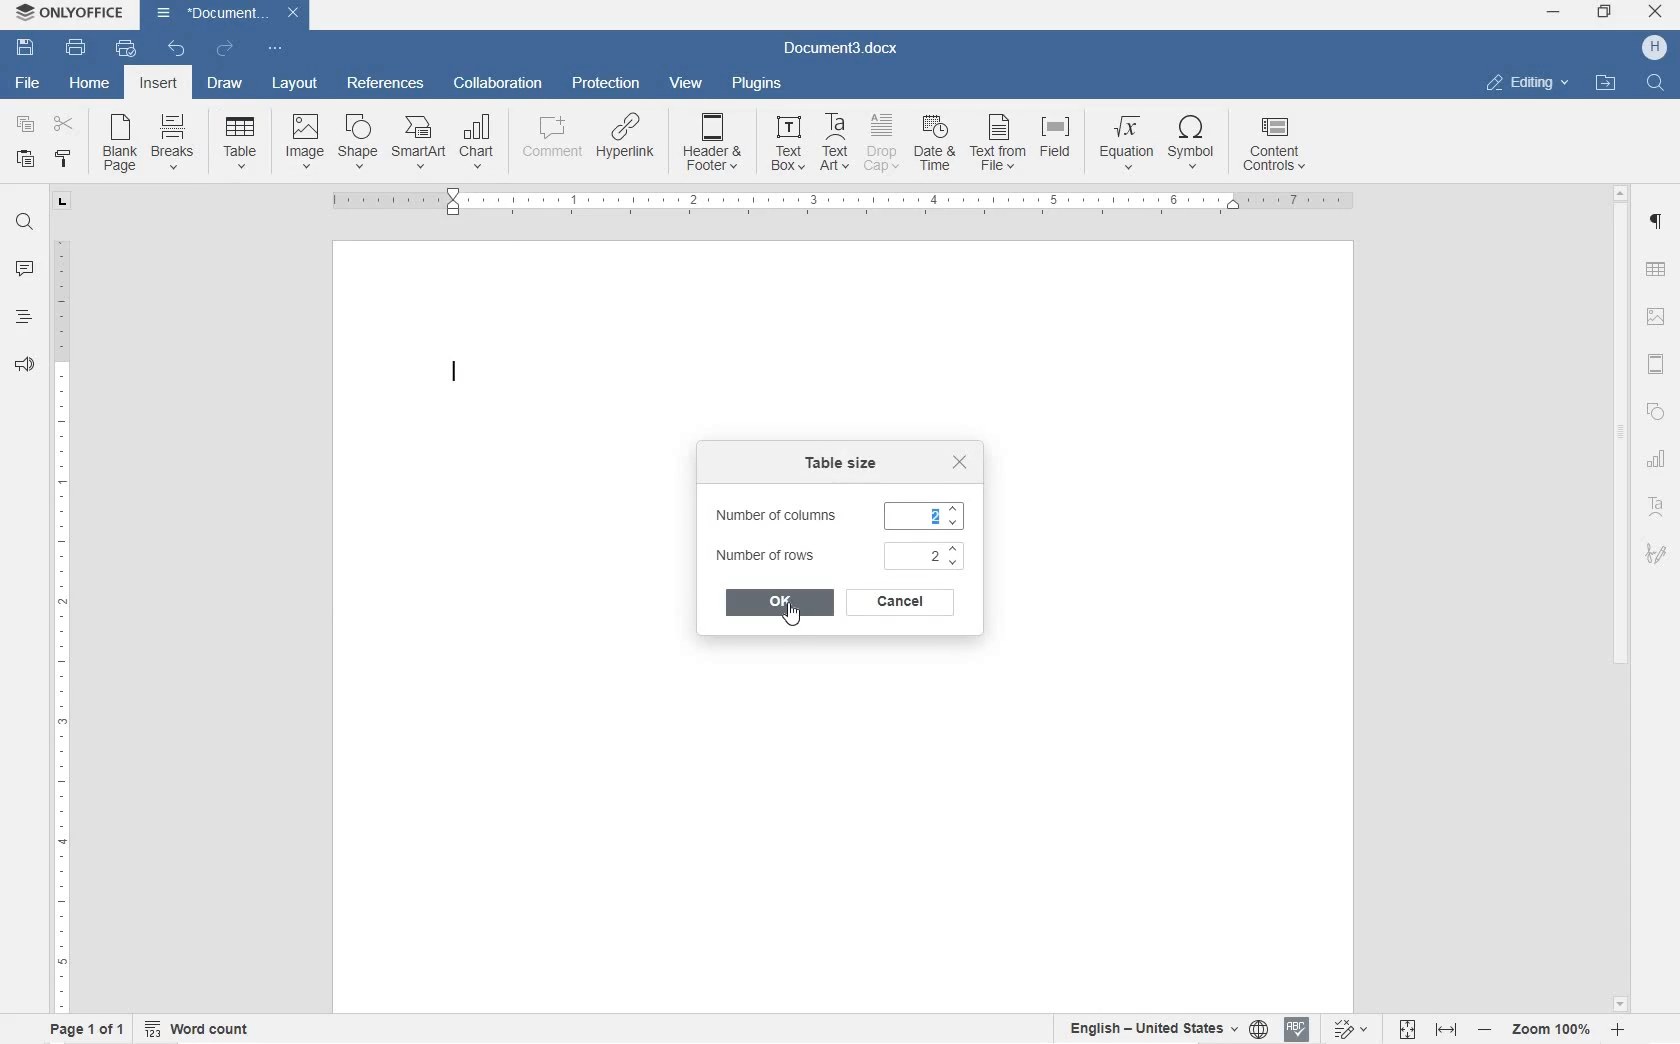 This screenshot has height=1044, width=1680. Describe the element at coordinates (1276, 147) in the screenshot. I see `CONTENT CONTROLS` at that location.